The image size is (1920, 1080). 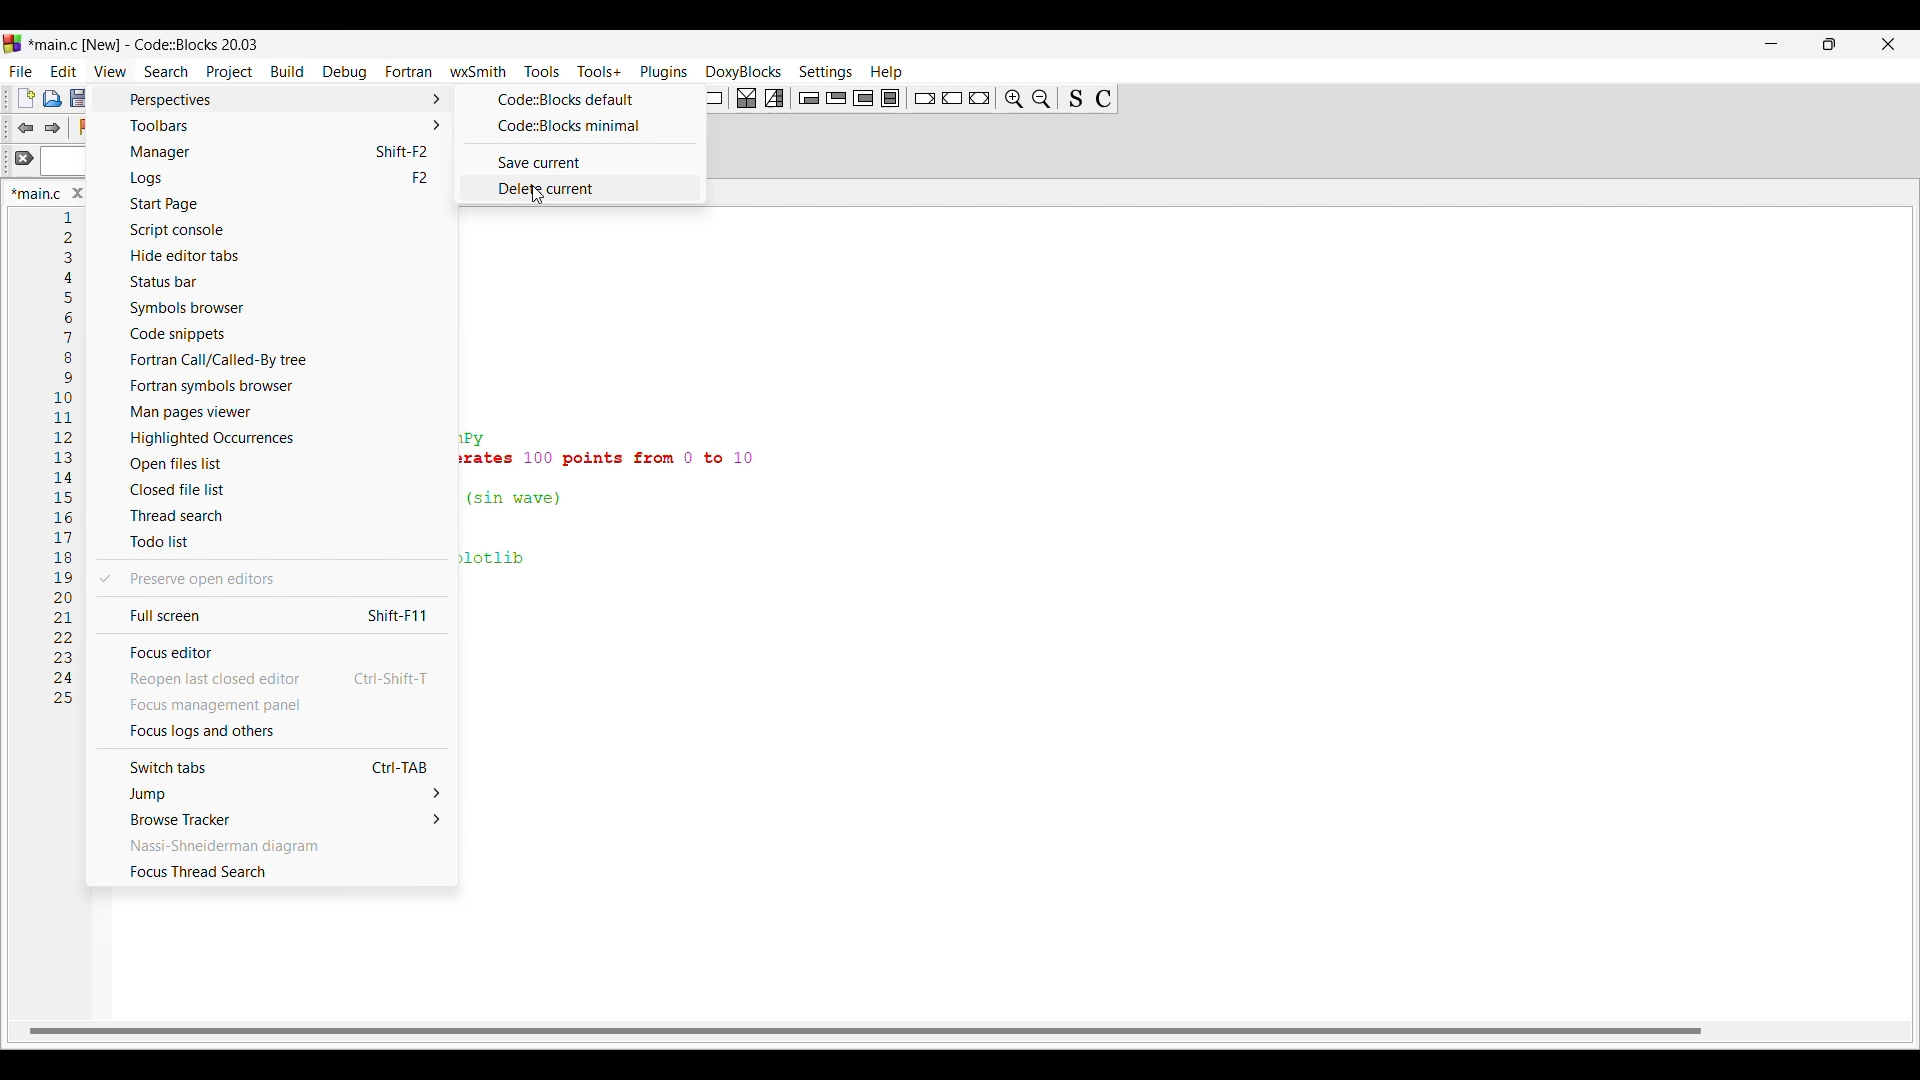 I want to click on Help menu, so click(x=887, y=72).